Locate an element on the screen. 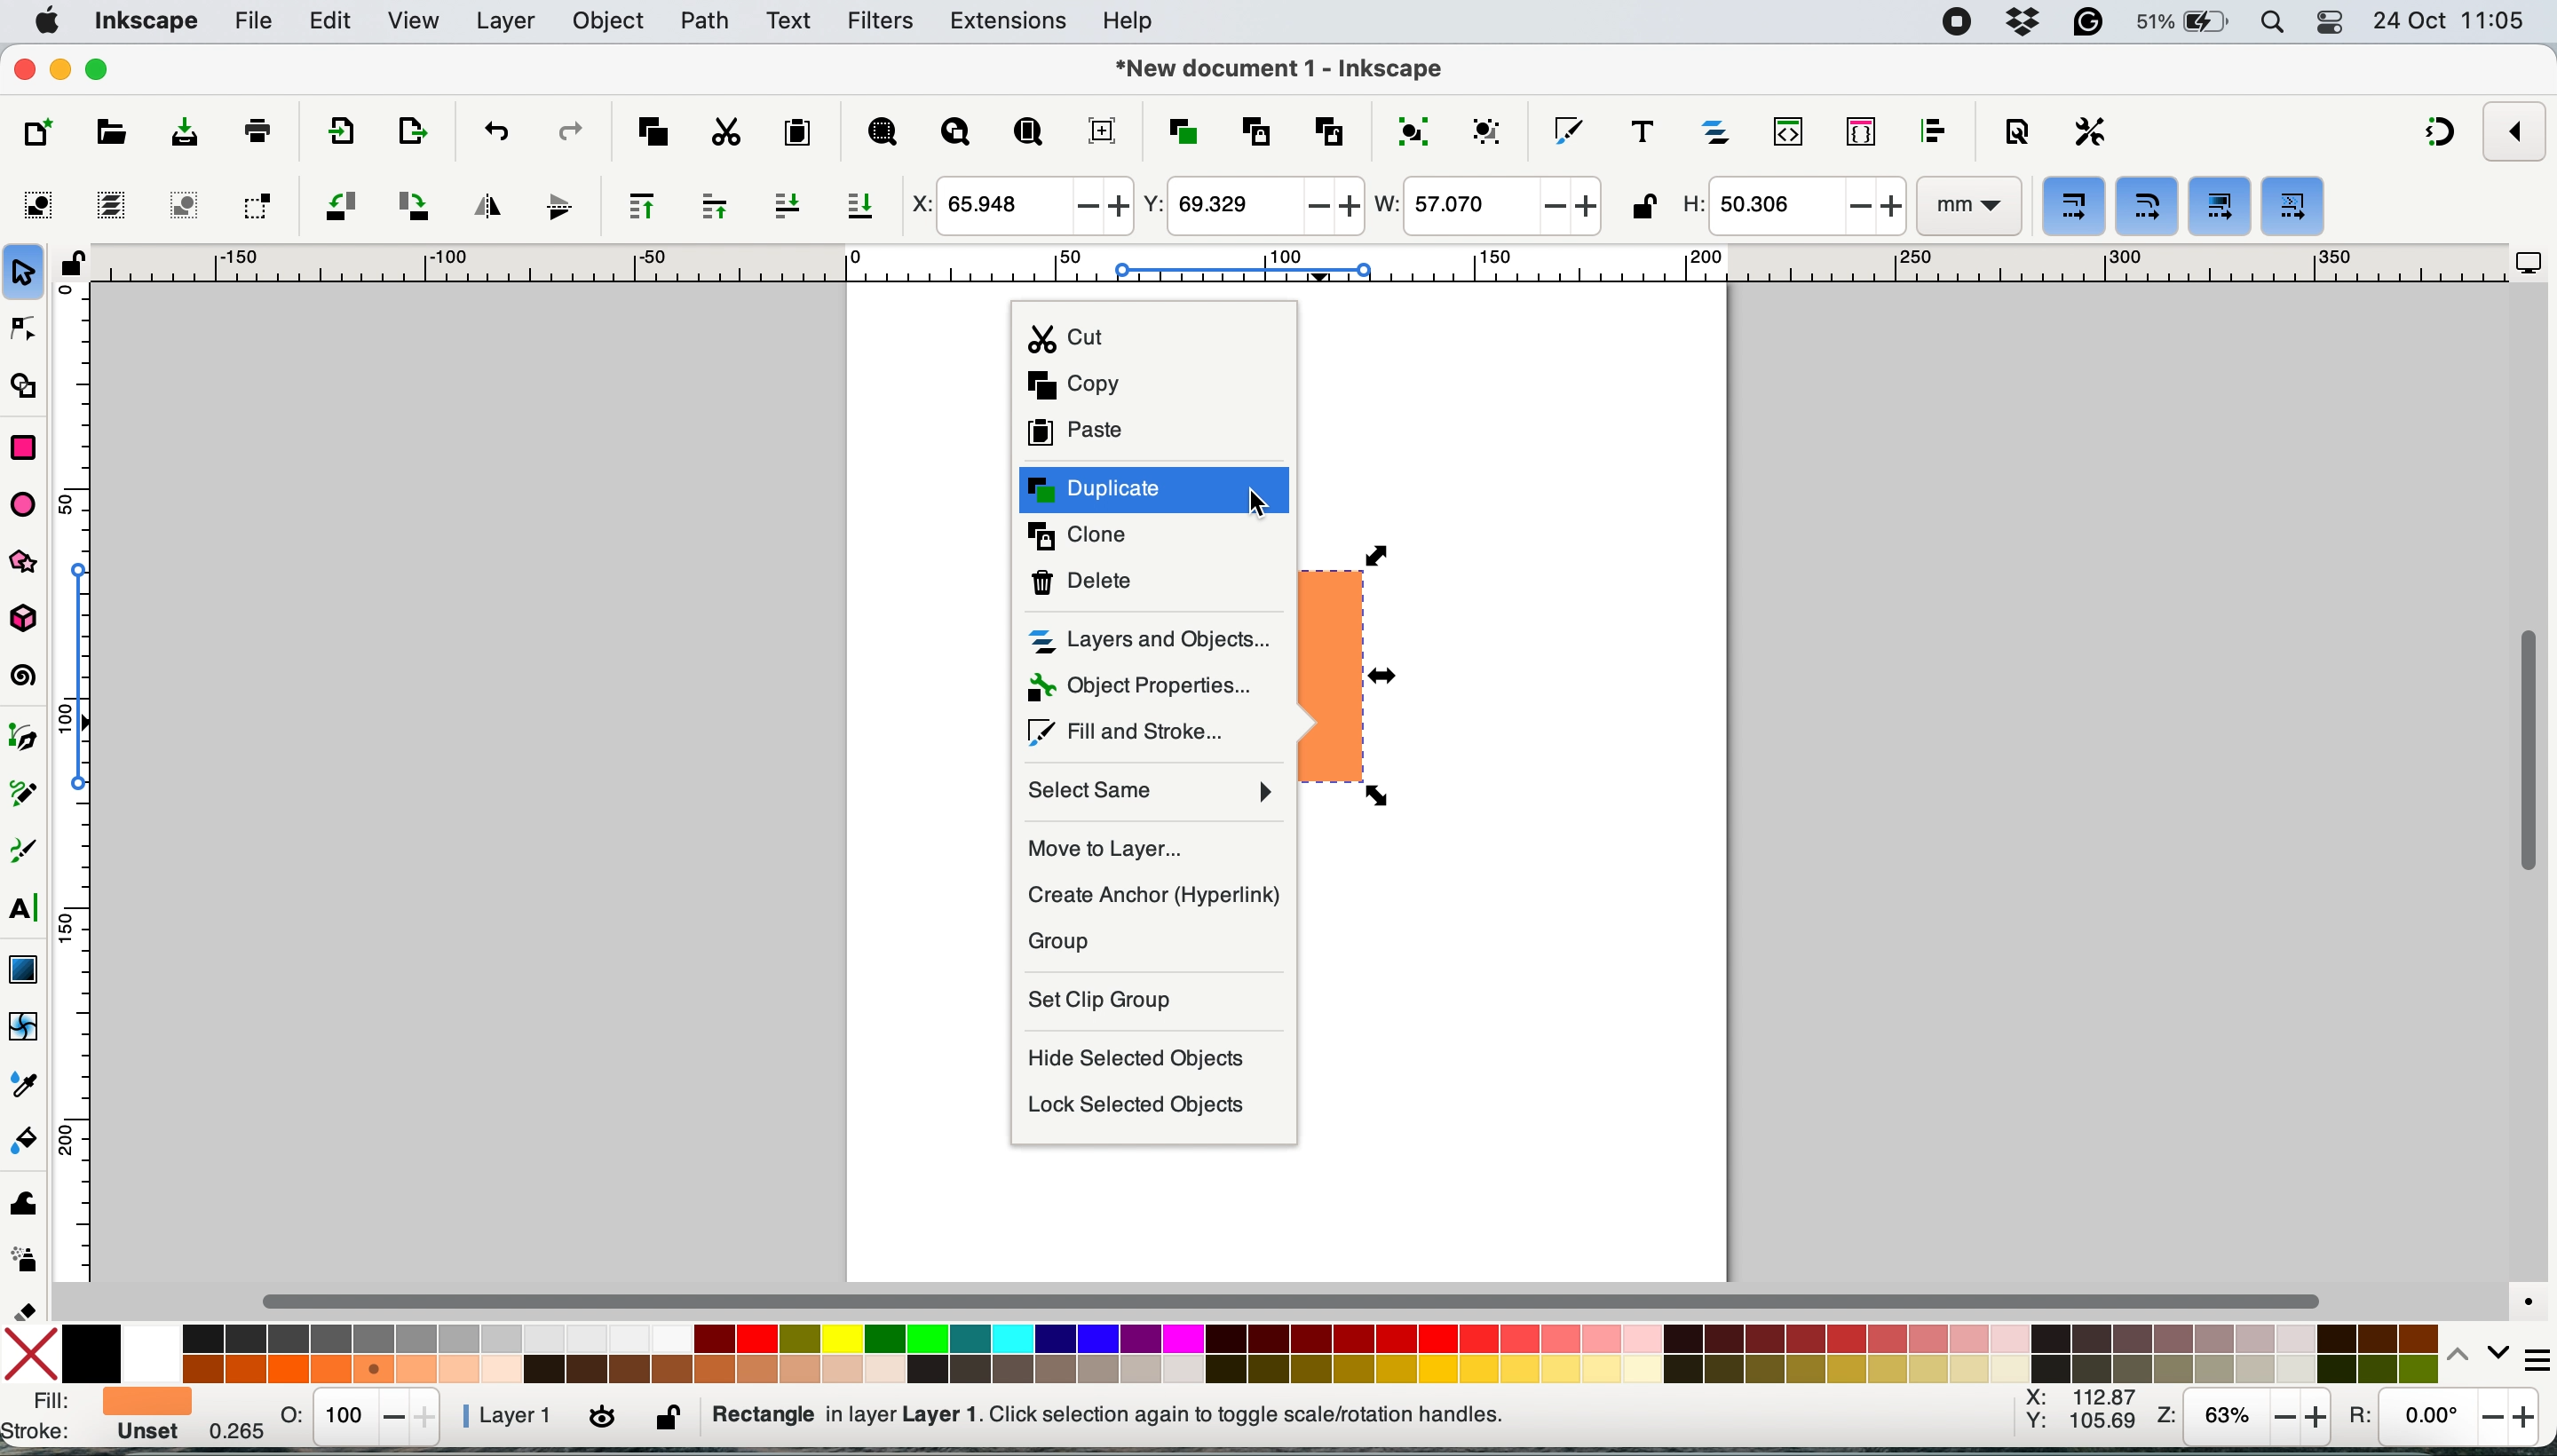 This screenshot has height=1456, width=2557. ellipse arc tol is located at coordinates (29, 503).